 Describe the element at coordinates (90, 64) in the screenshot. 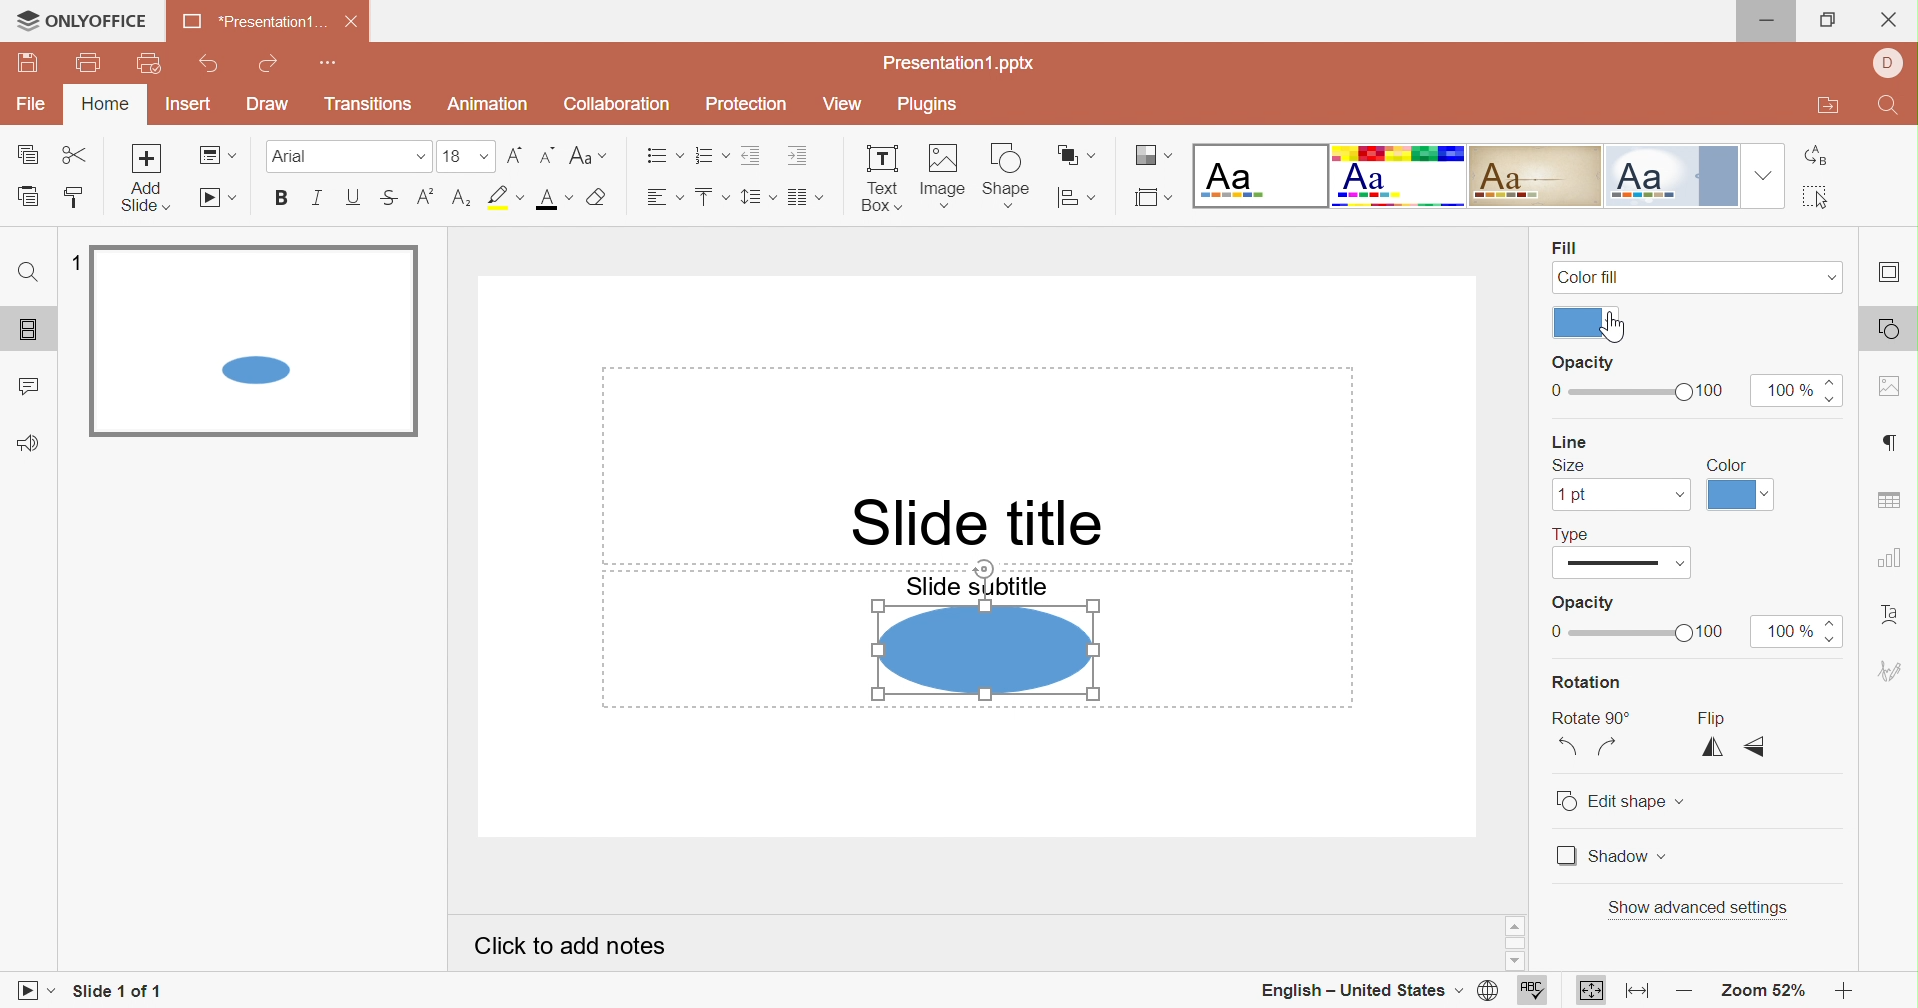

I see `Print file` at that location.